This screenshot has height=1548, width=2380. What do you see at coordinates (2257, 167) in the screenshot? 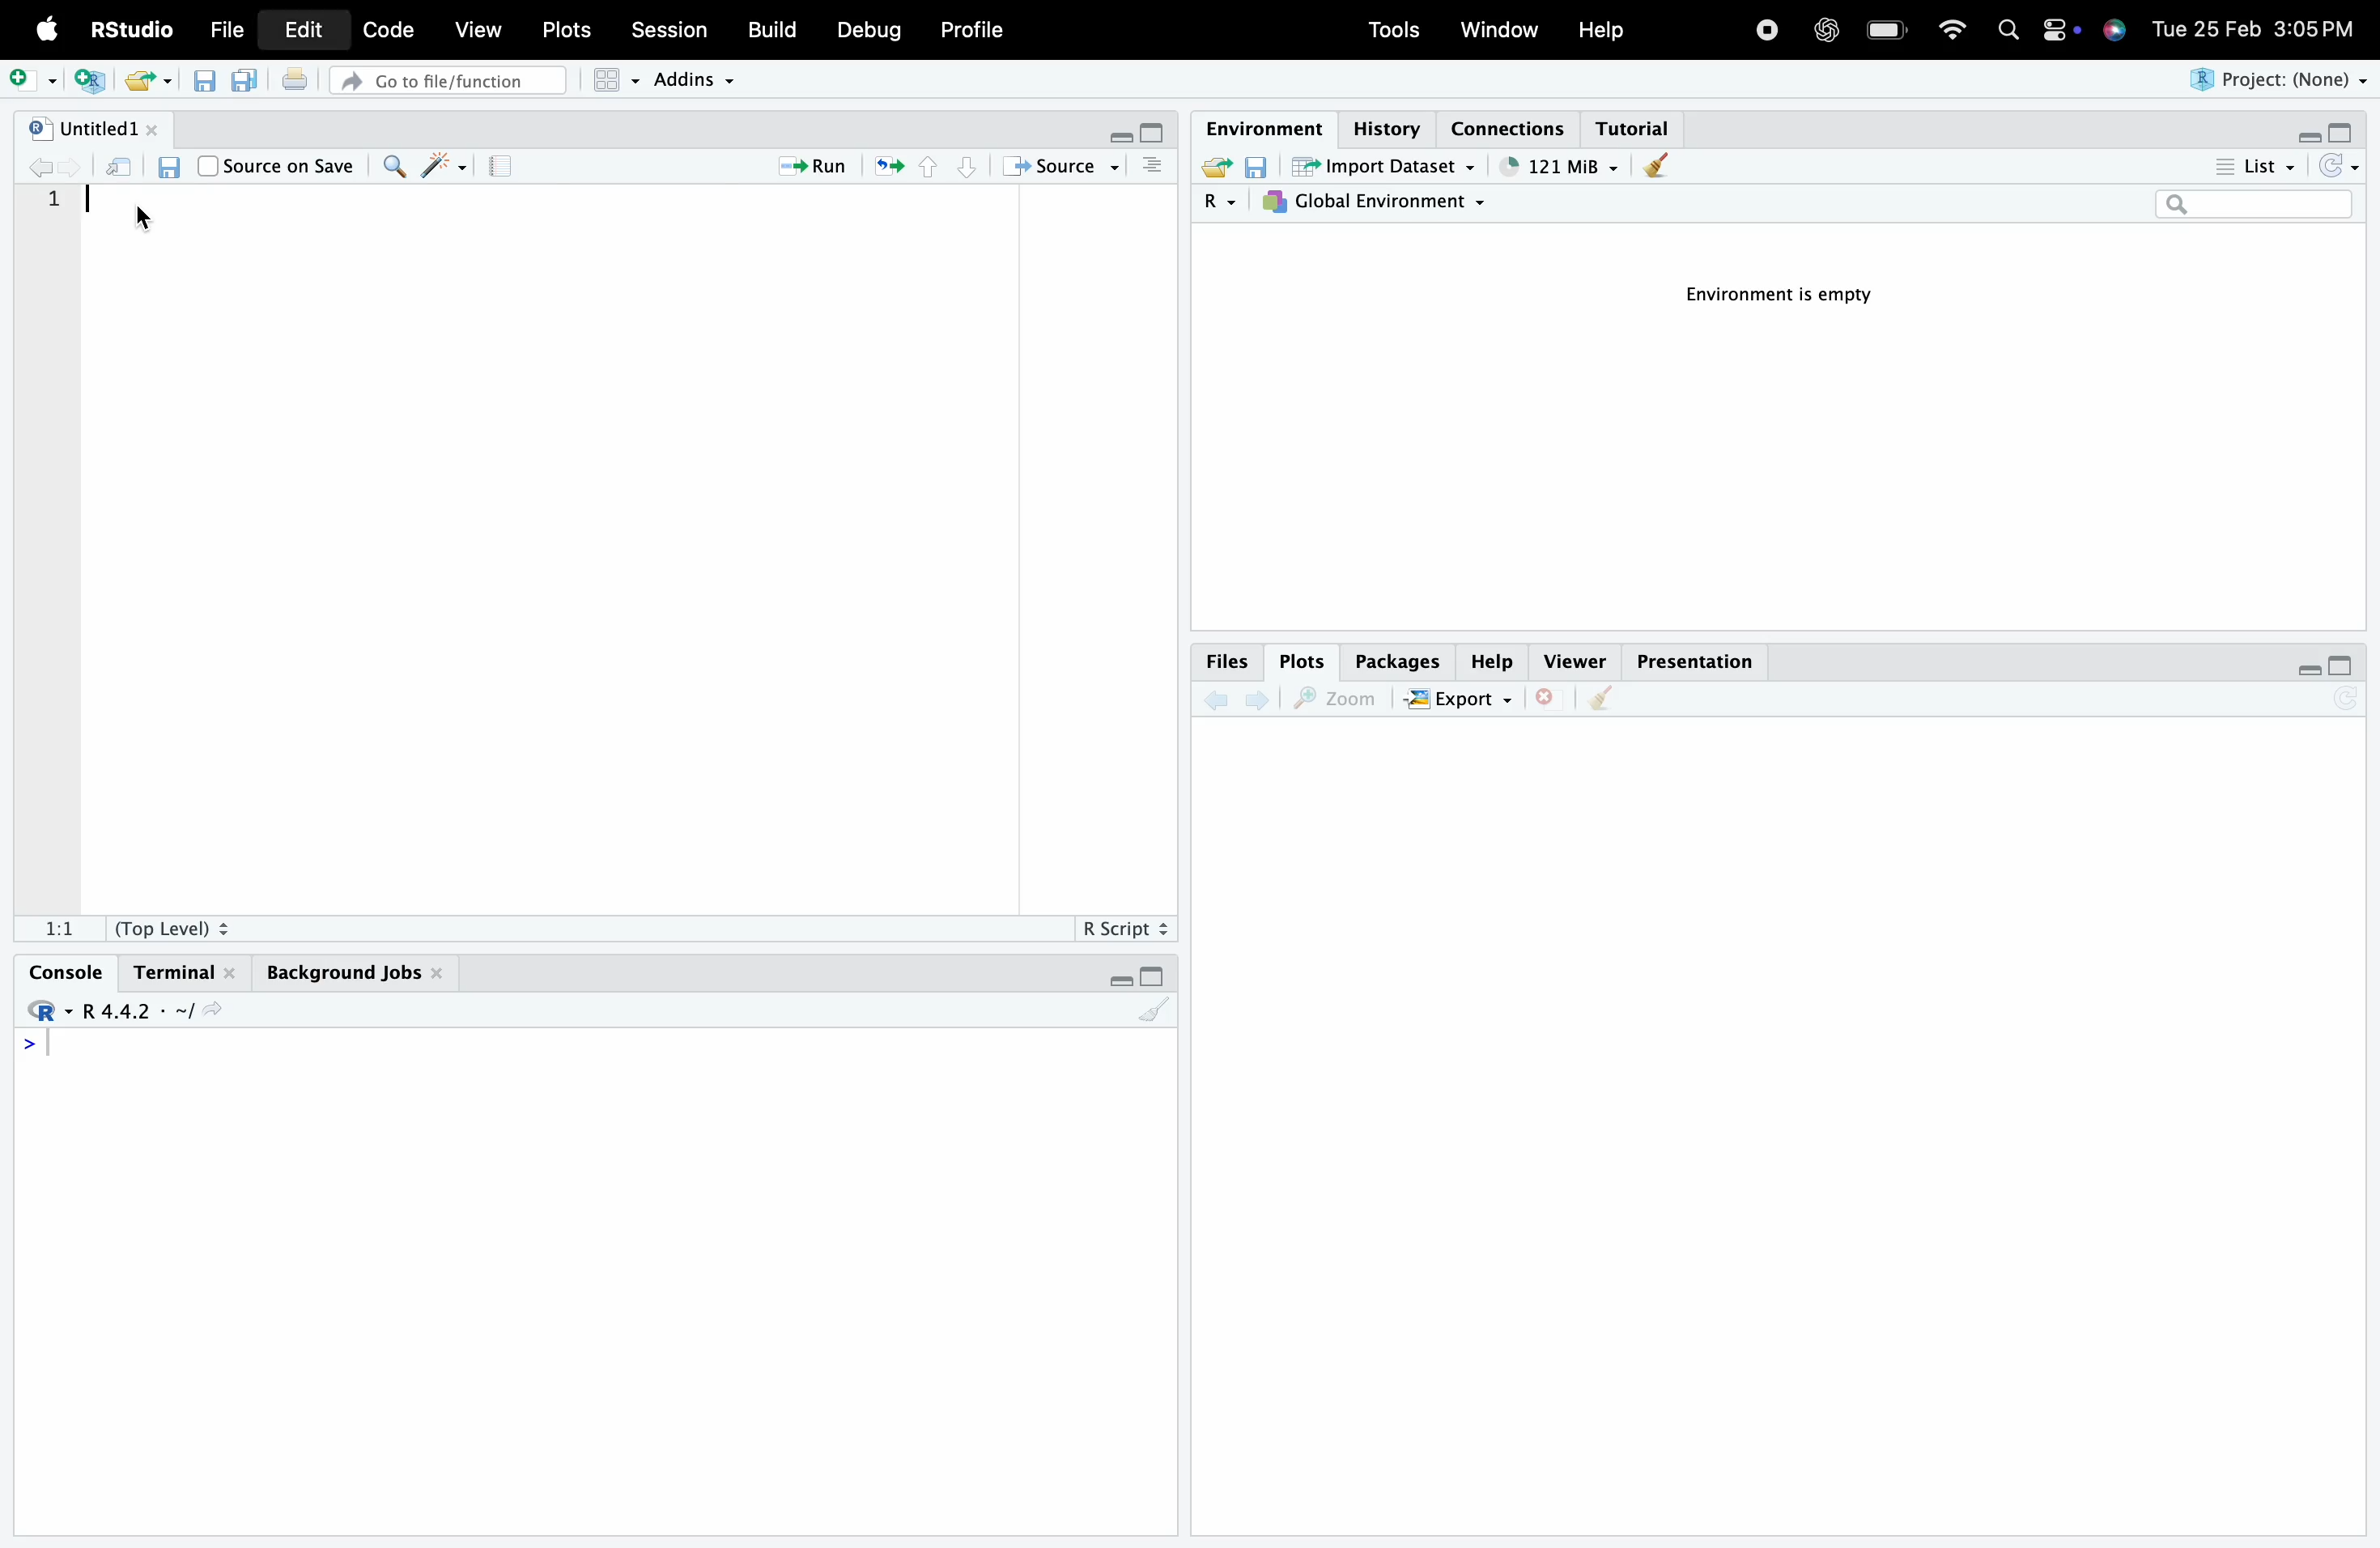
I see `List` at bounding box center [2257, 167].